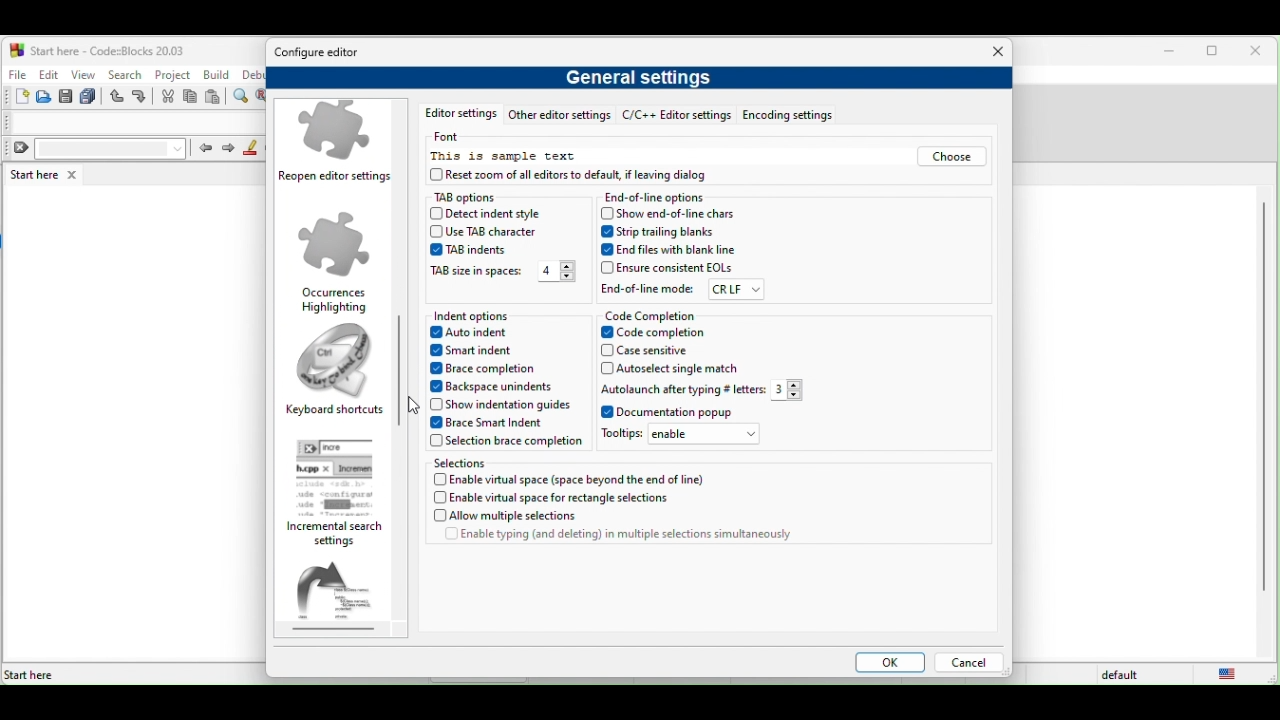  What do you see at coordinates (97, 49) in the screenshot?
I see `start here-code blocks-20.03` at bounding box center [97, 49].